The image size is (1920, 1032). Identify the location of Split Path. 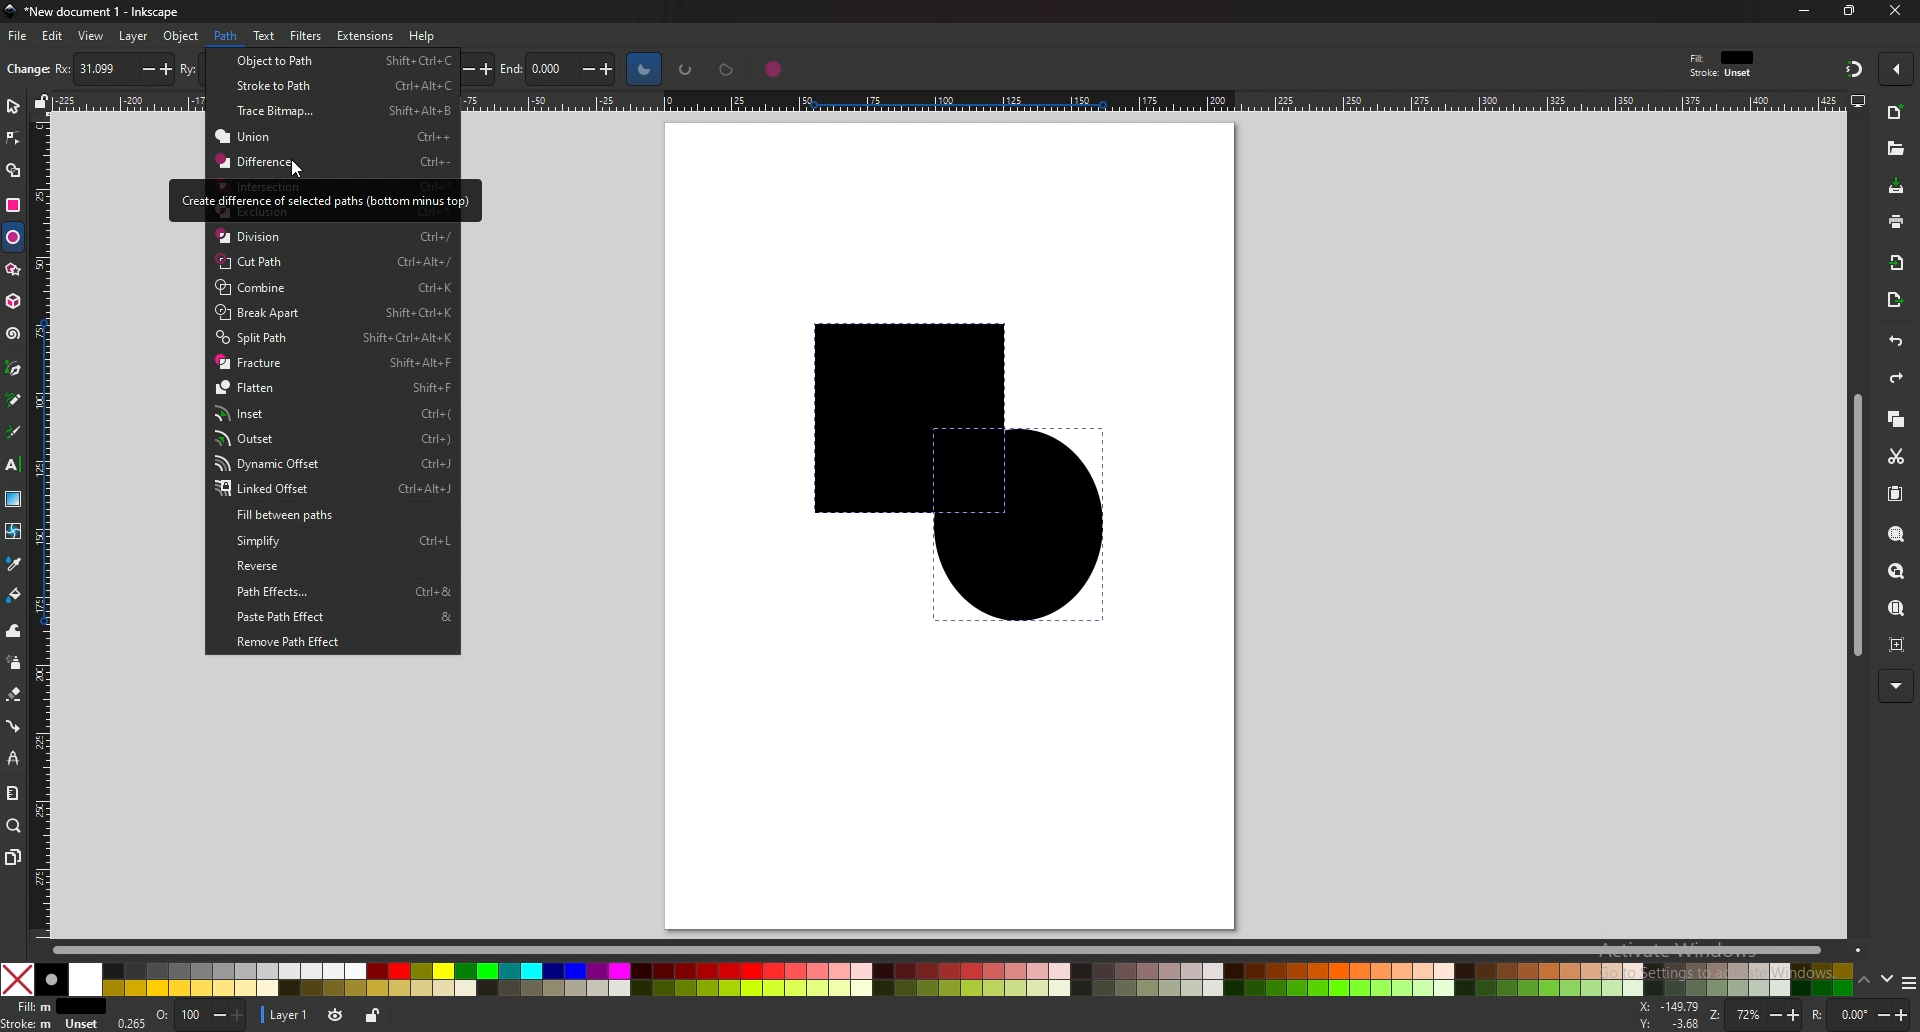
(335, 338).